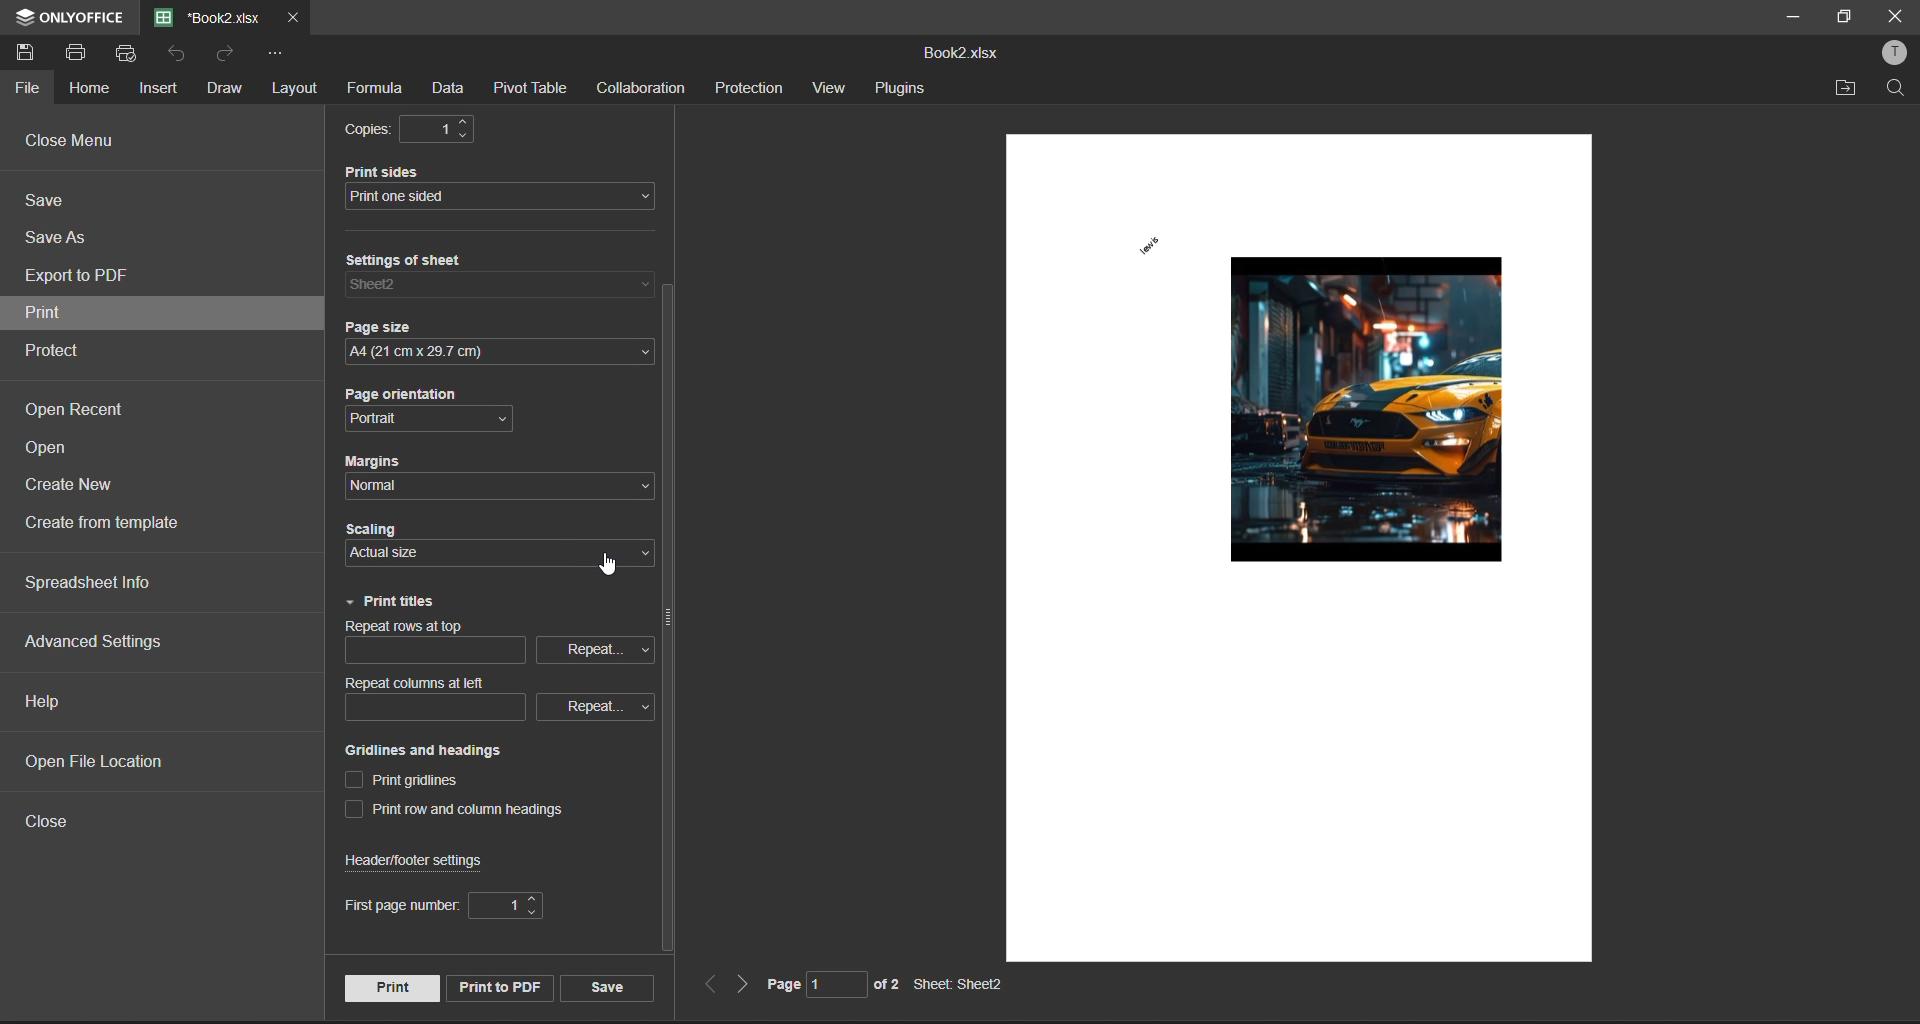 This screenshot has width=1920, height=1024. Describe the element at coordinates (109, 583) in the screenshot. I see `spreadsheet info` at that location.